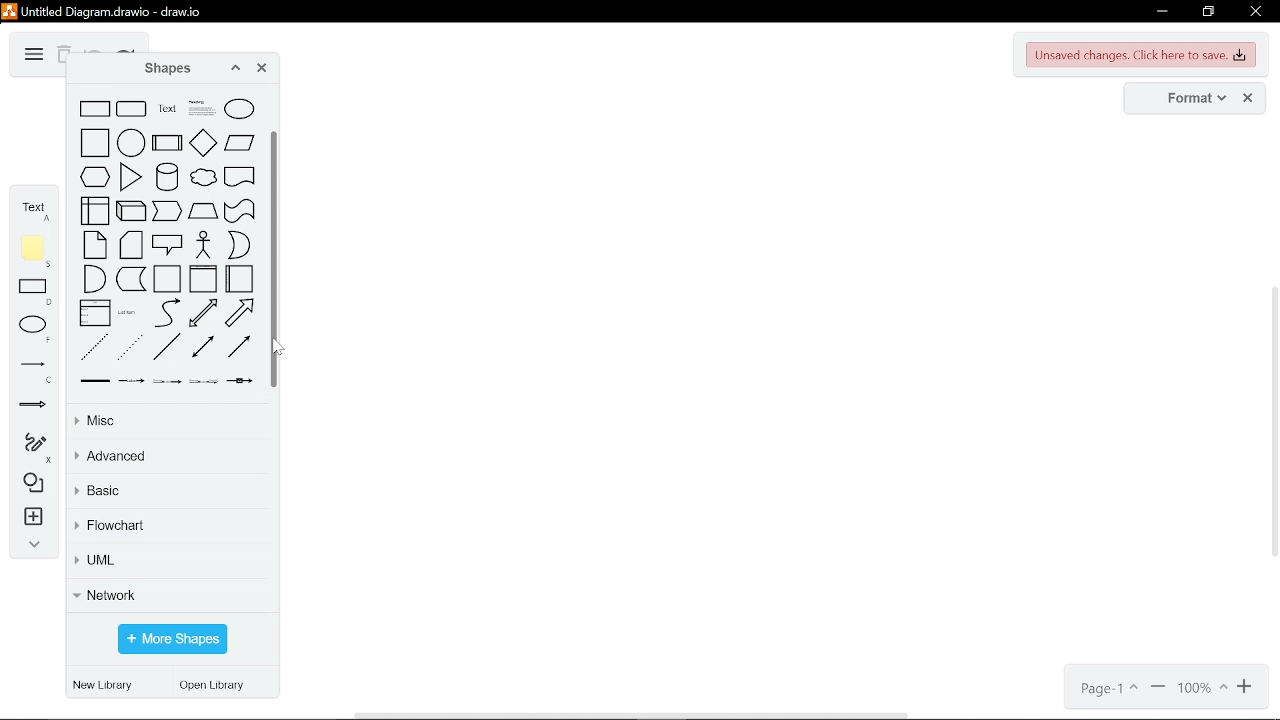 The height and width of the screenshot is (720, 1280). Describe the element at coordinates (167, 381) in the screenshot. I see `connector with 2 labels` at that location.